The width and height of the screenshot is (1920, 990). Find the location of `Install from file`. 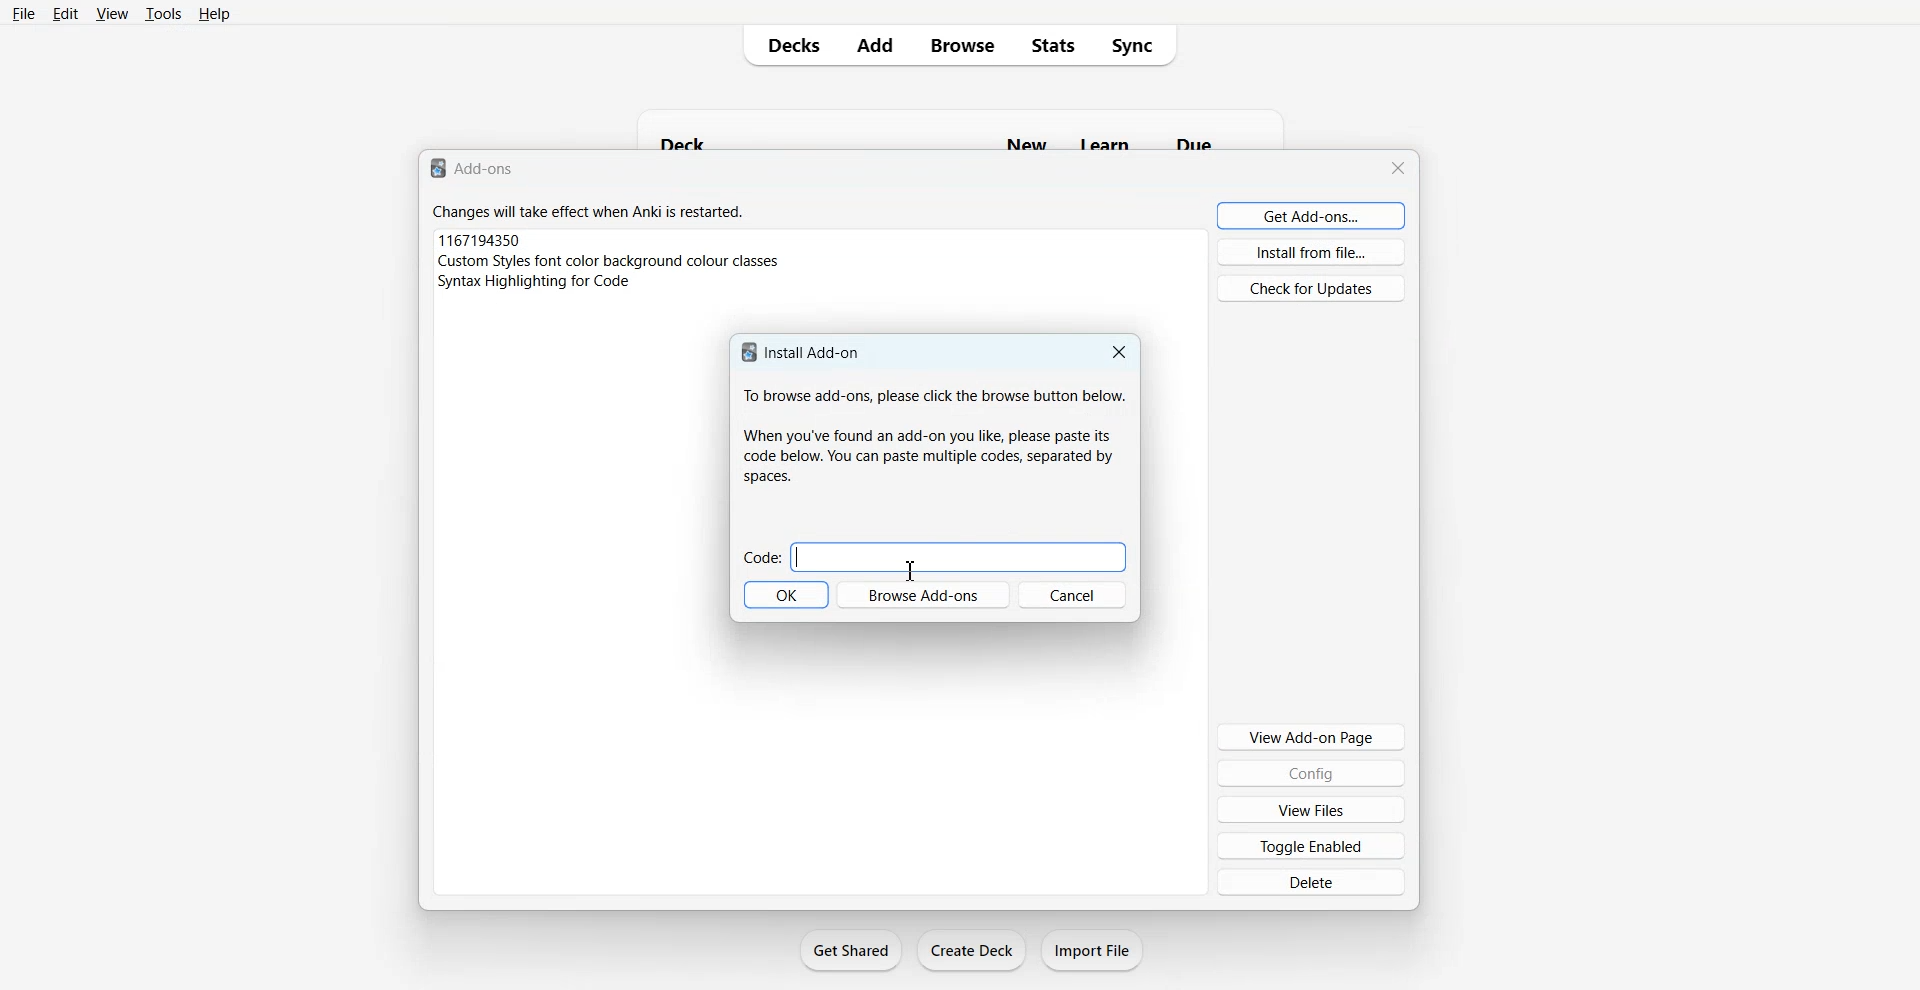

Install from file is located at coordinates (1313, 252).